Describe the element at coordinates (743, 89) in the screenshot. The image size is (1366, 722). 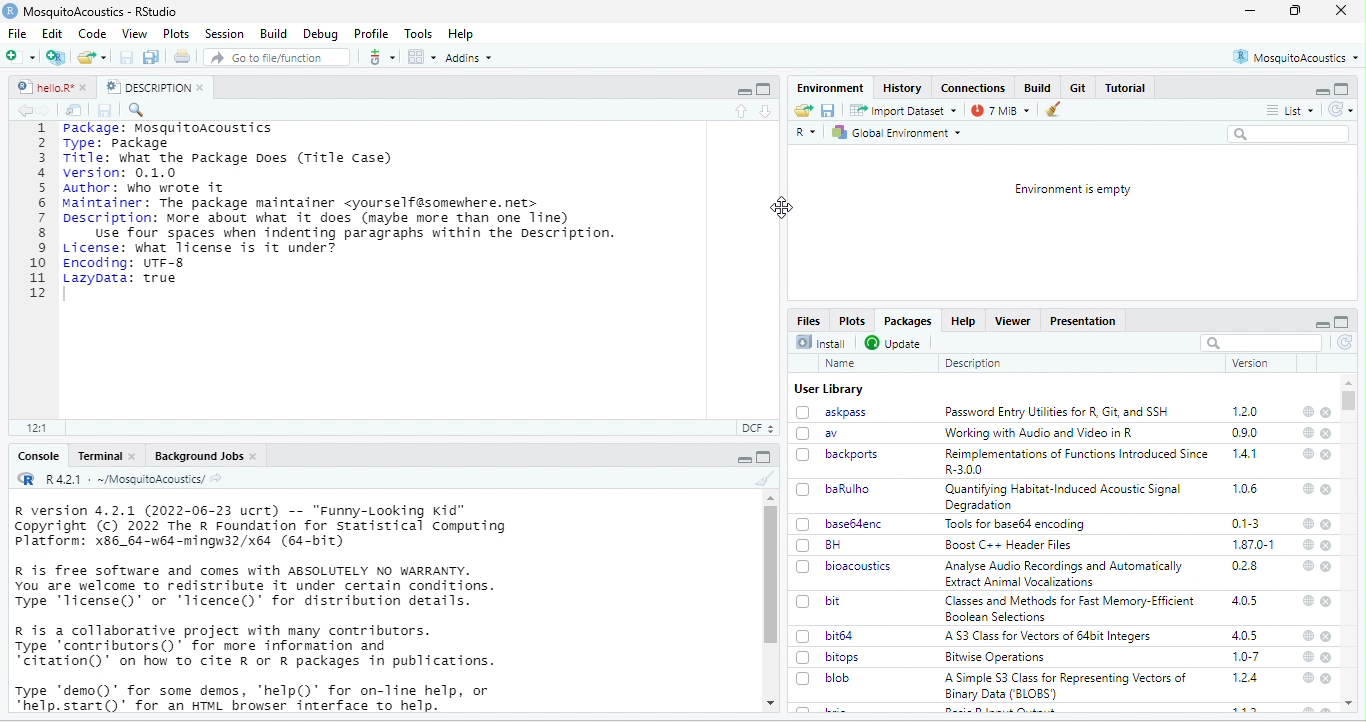
I see `maximize` at that location.